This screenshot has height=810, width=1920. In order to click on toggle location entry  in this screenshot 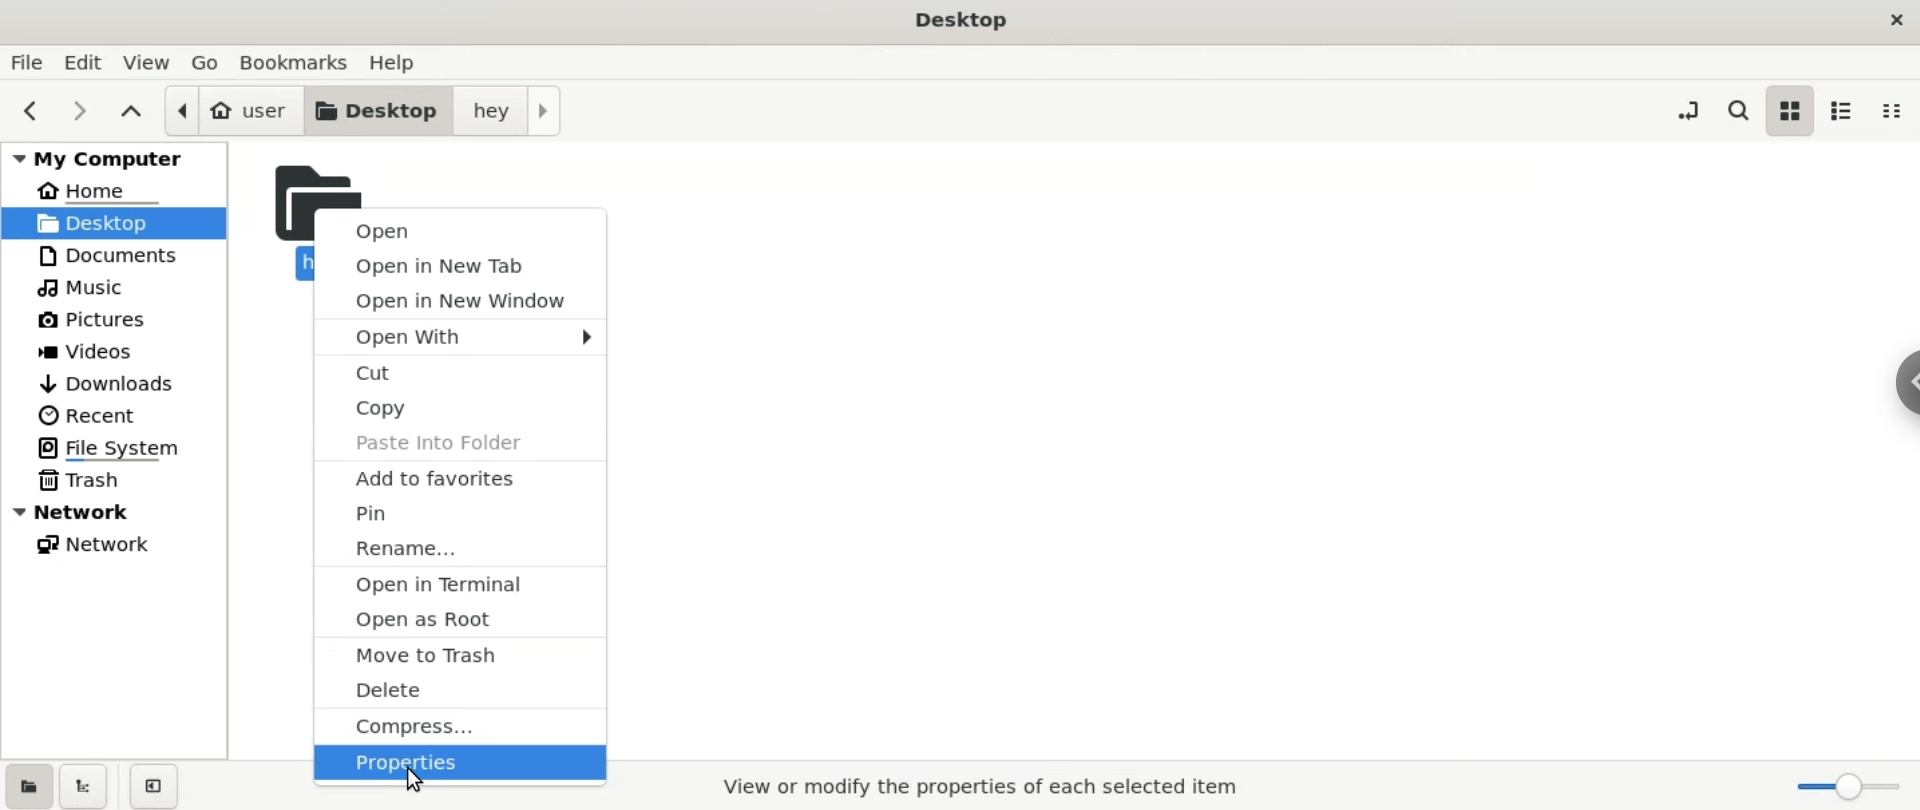, I will do `click(1684, 105)`.